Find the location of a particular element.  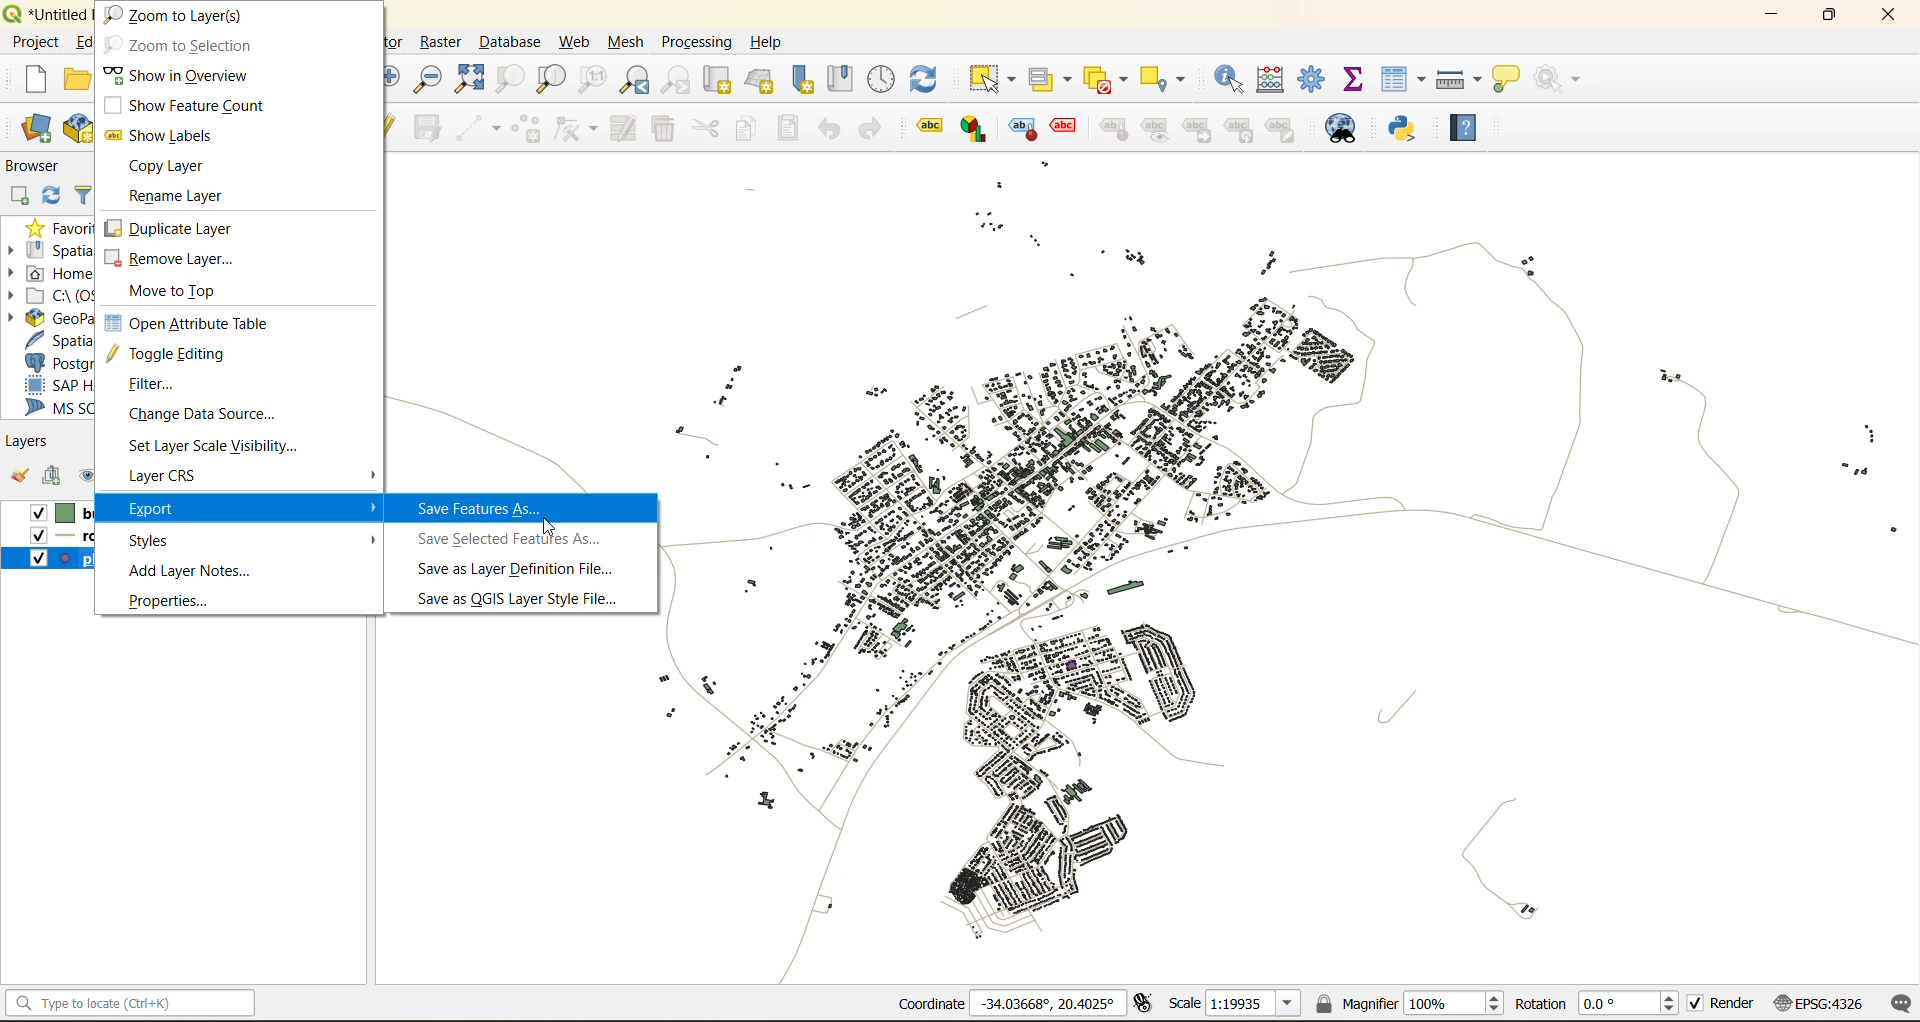

no action is located at coordinates (1566, 80).